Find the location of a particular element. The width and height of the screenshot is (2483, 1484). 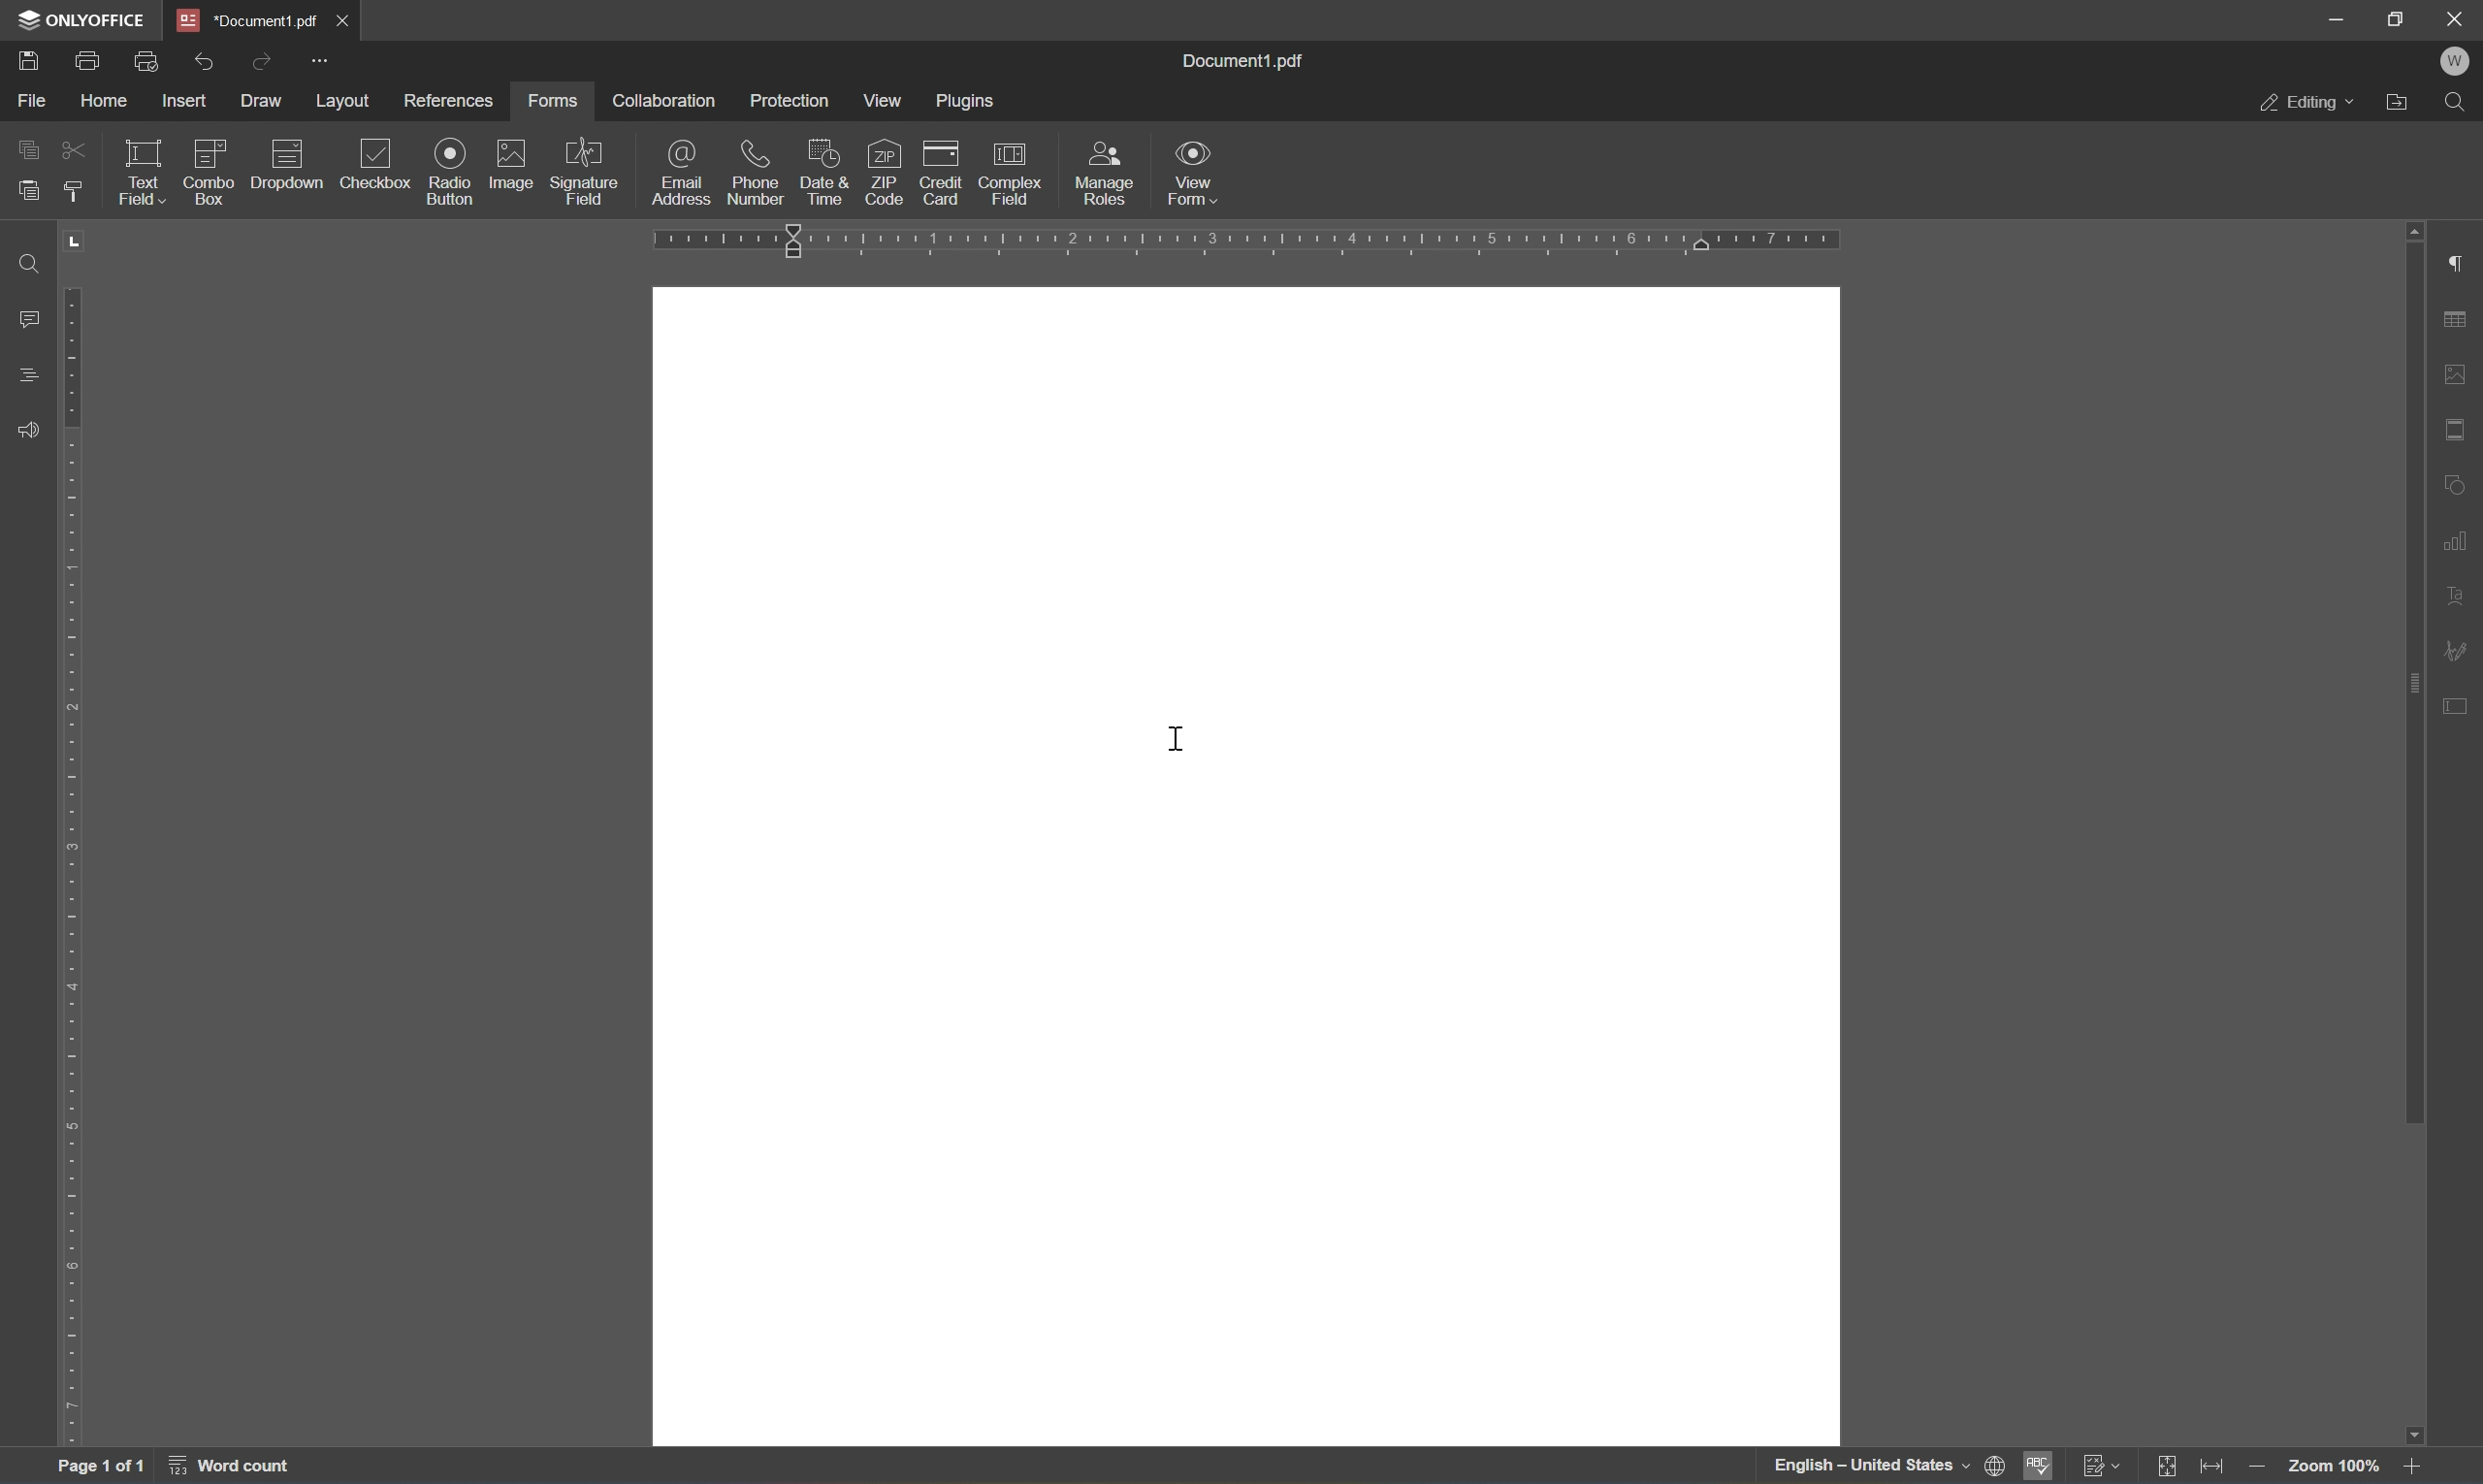

chart settings is located at coordinates (2462, 539).